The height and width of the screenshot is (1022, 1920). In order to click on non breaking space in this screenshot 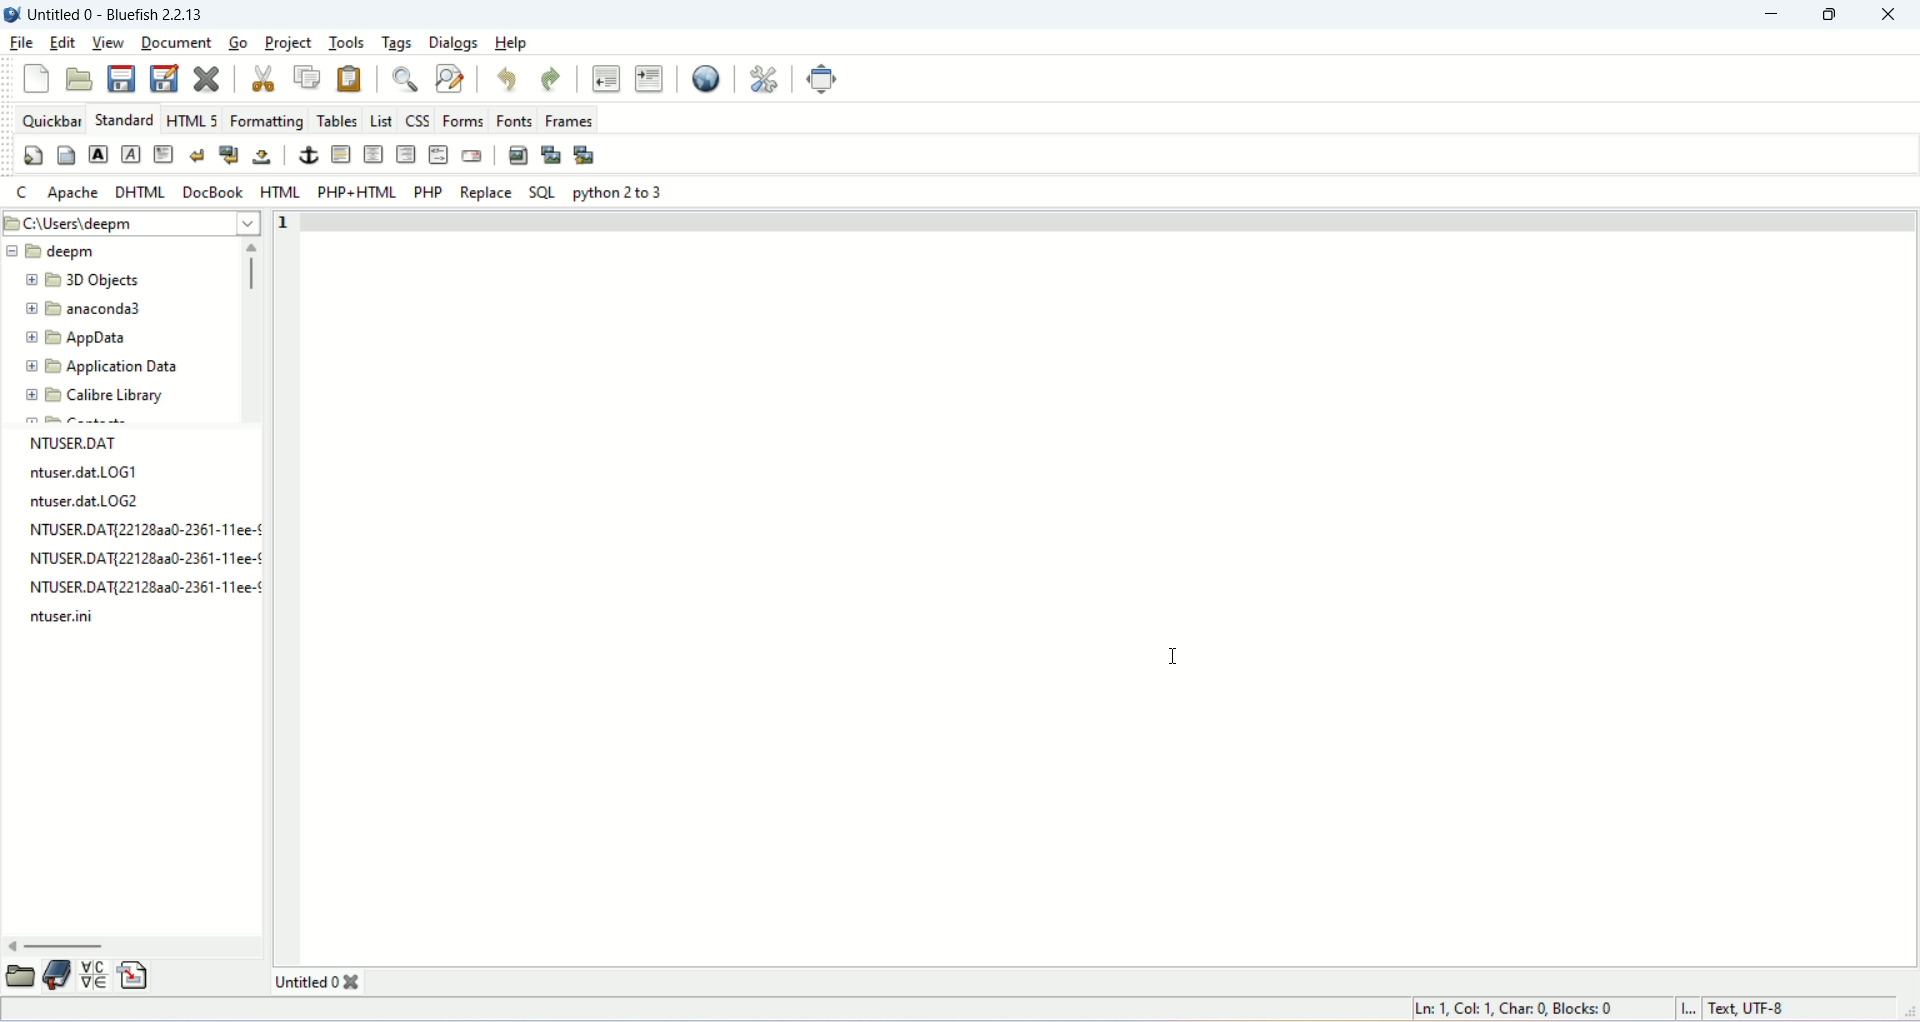, I will do `click(263, 156)`.